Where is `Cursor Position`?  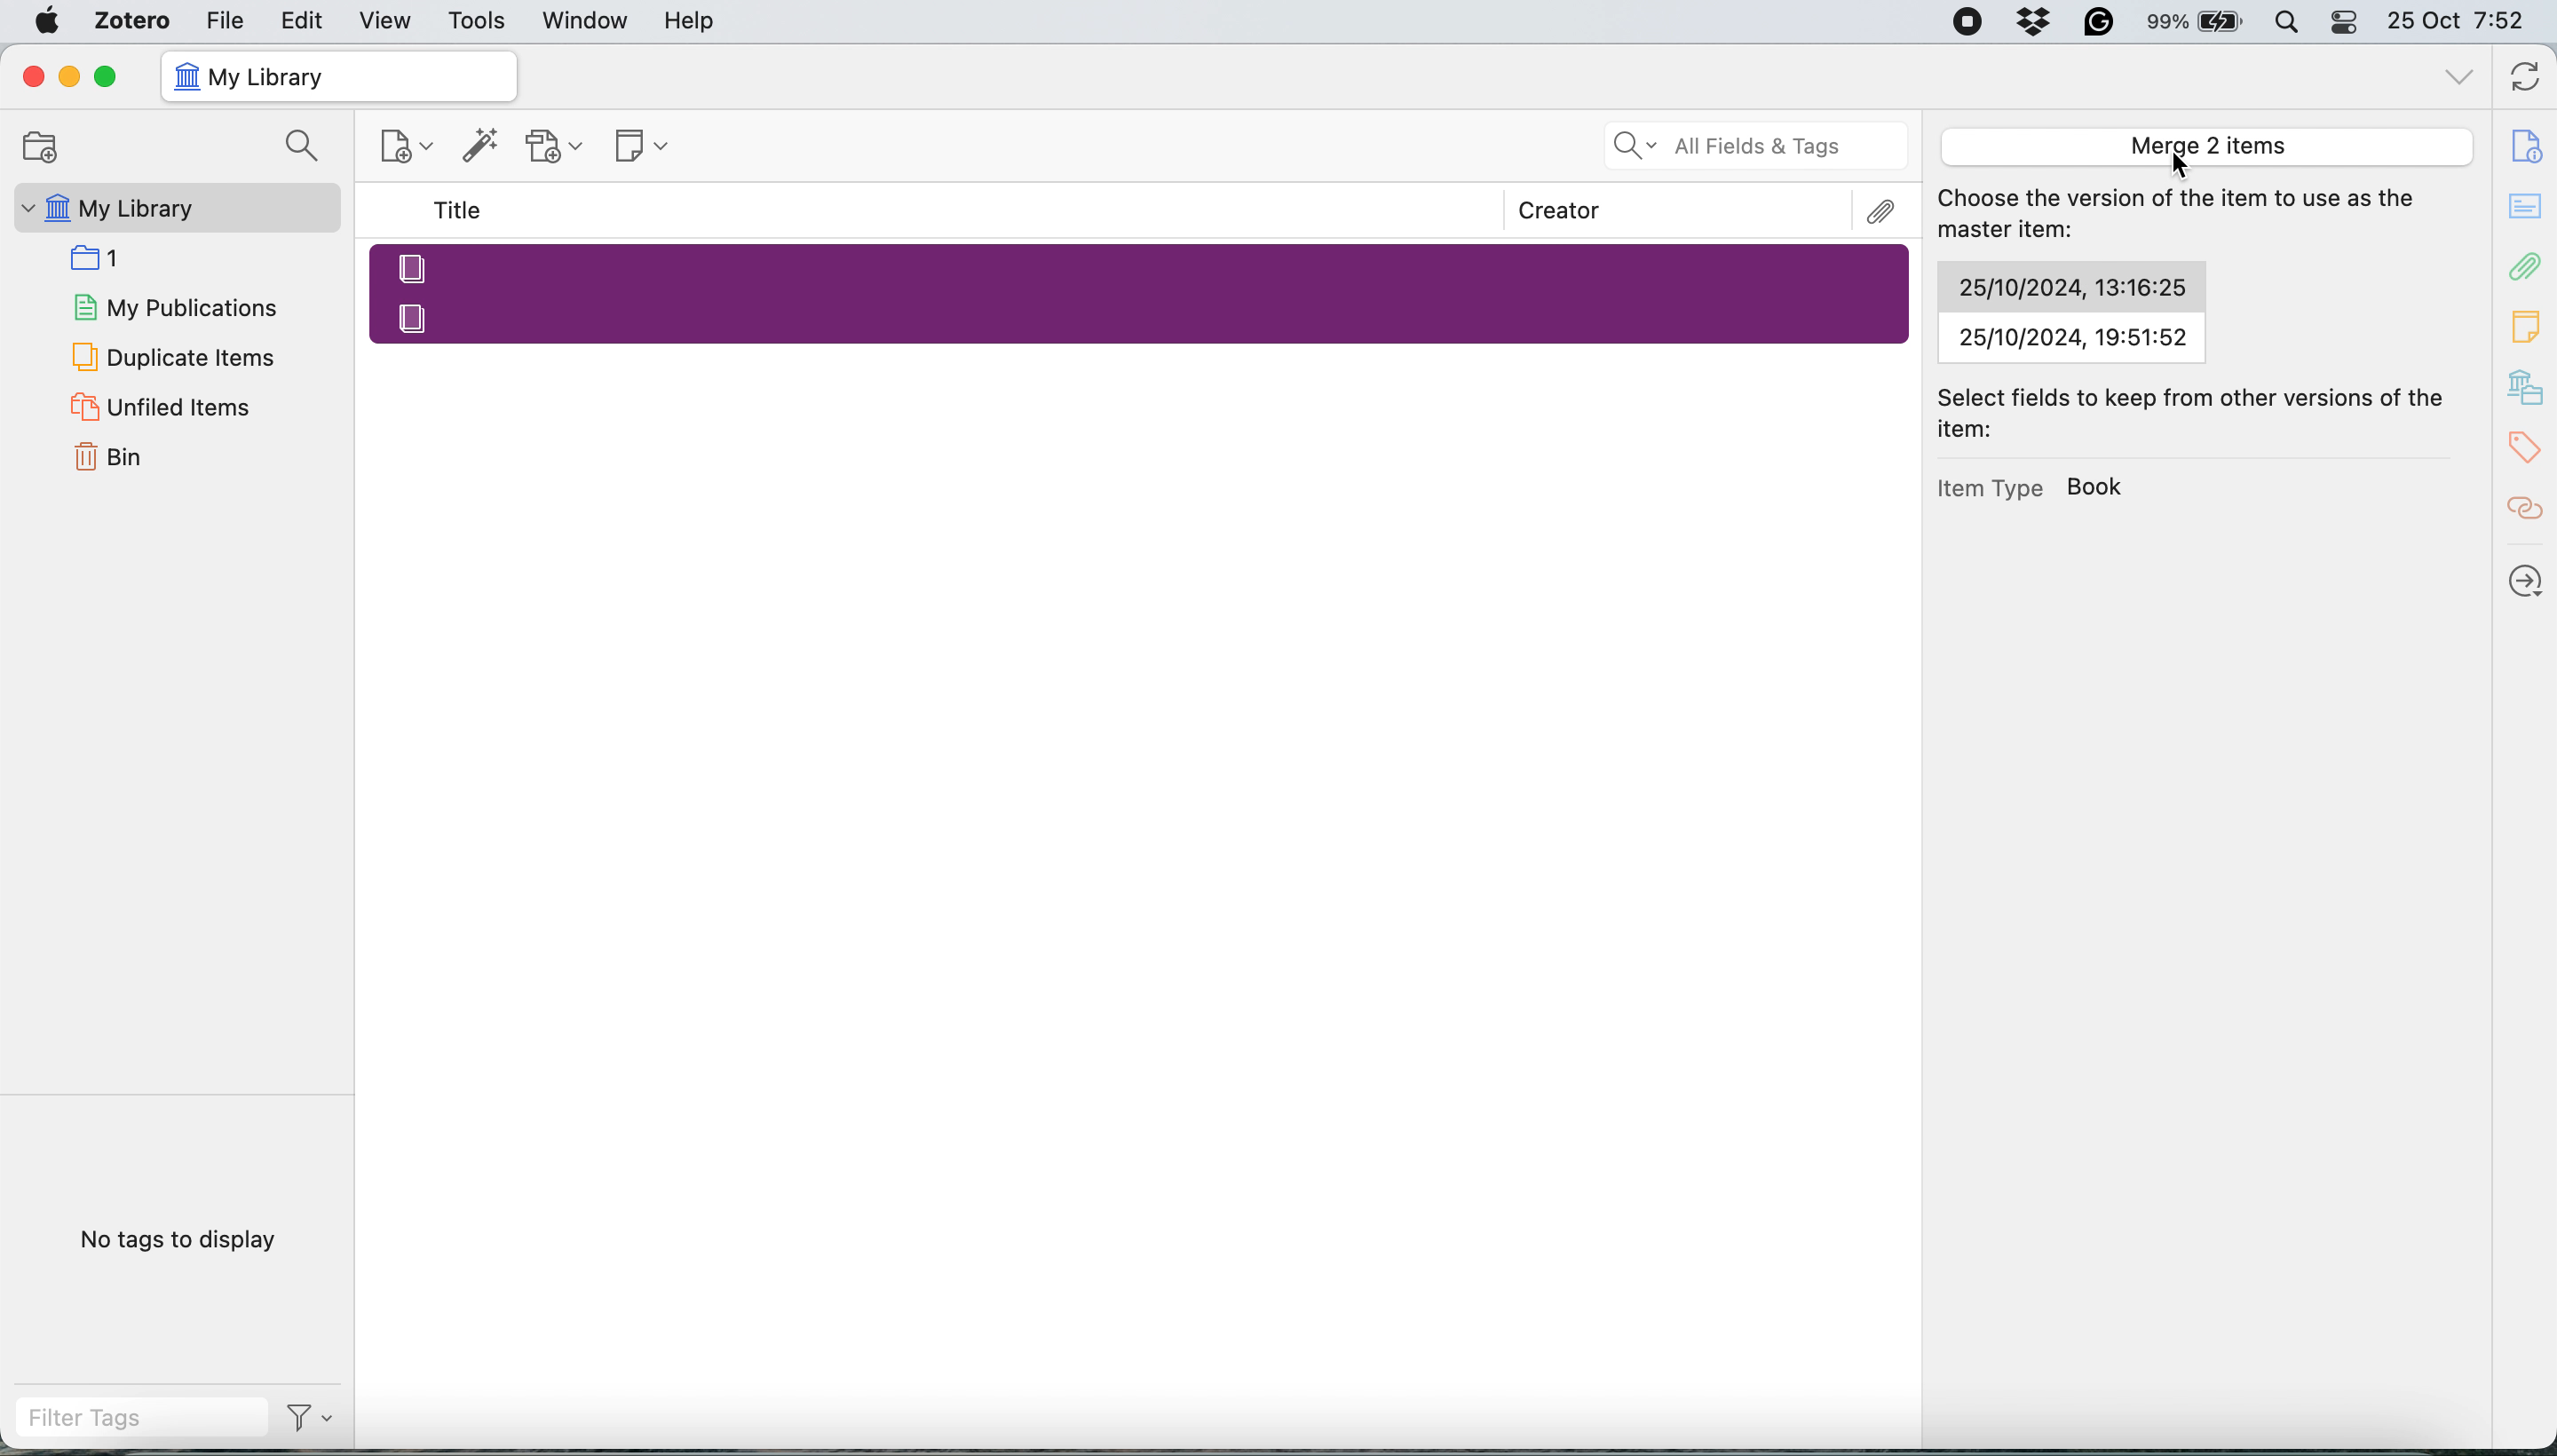 Cursor Position is located at coordinates (2180, 164).